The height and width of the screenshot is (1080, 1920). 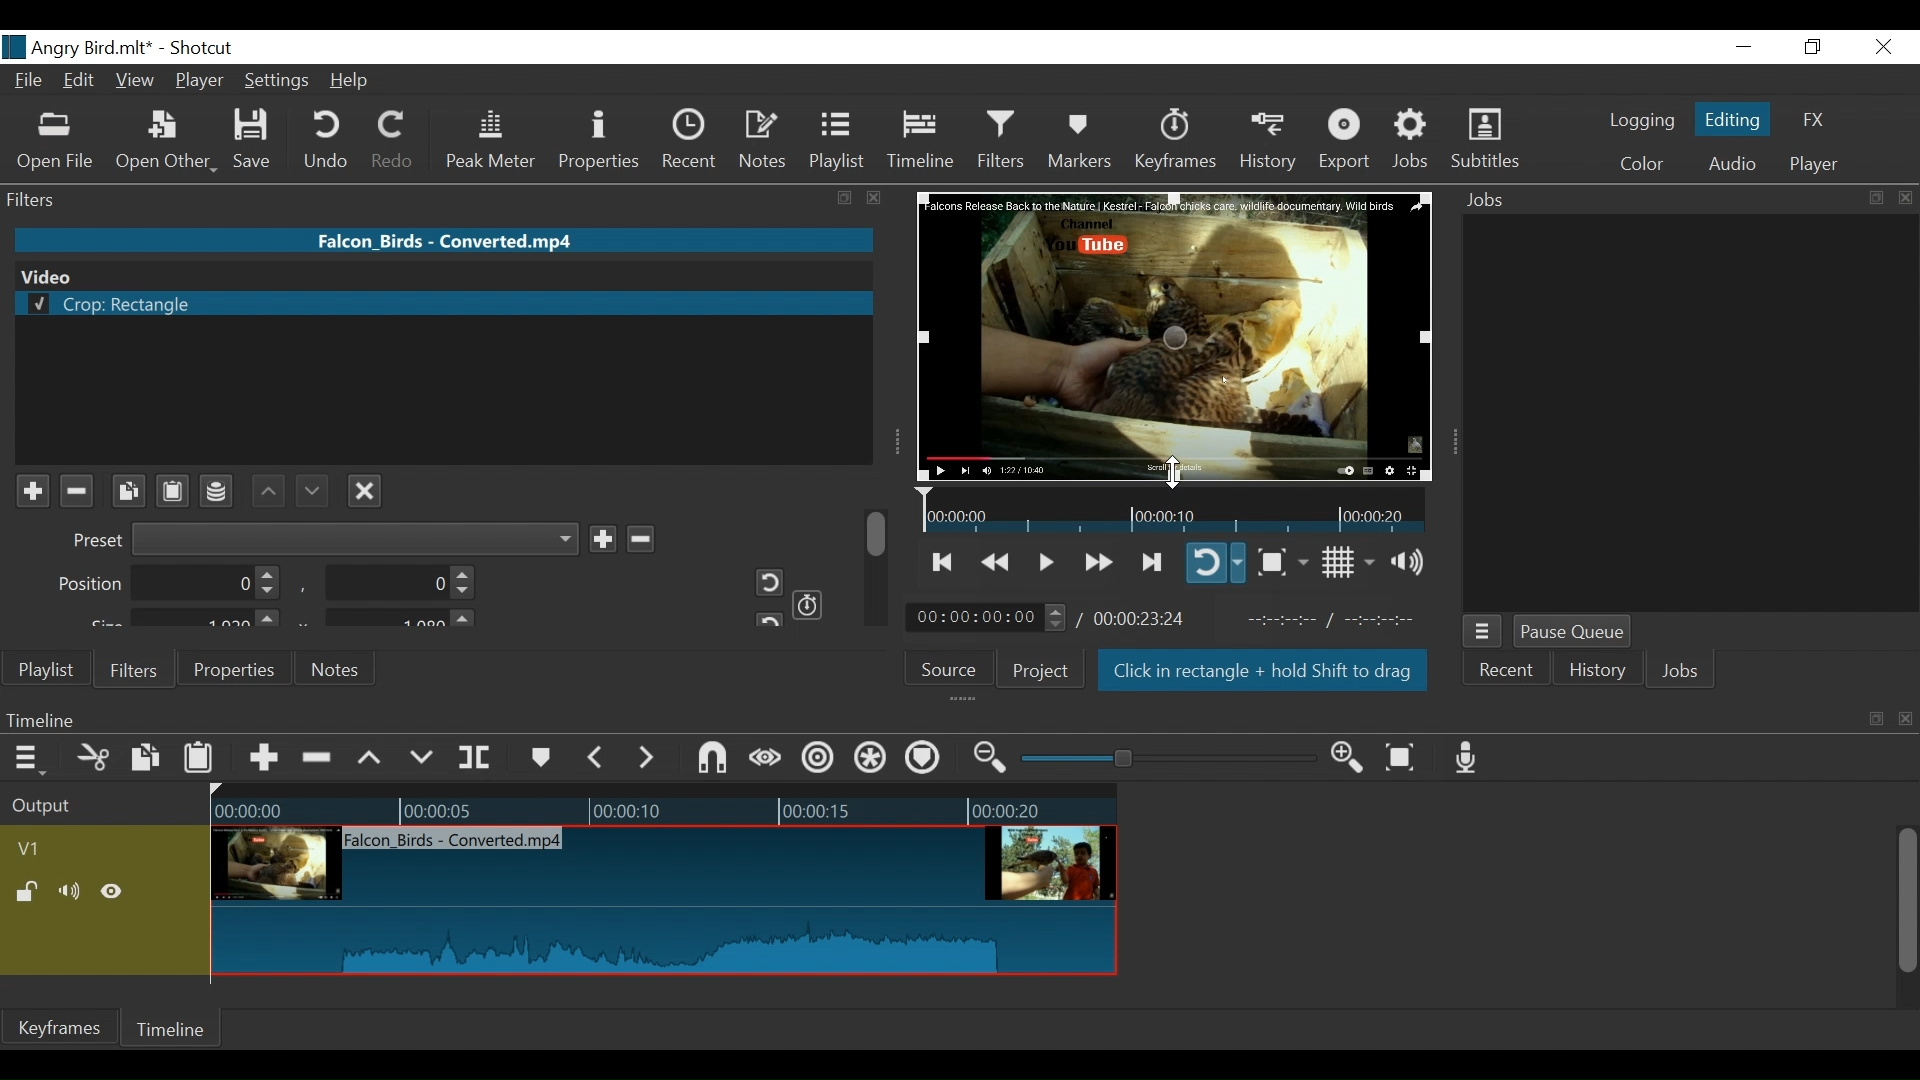 I want to click on Overwrite, so click(x=422, y=758).